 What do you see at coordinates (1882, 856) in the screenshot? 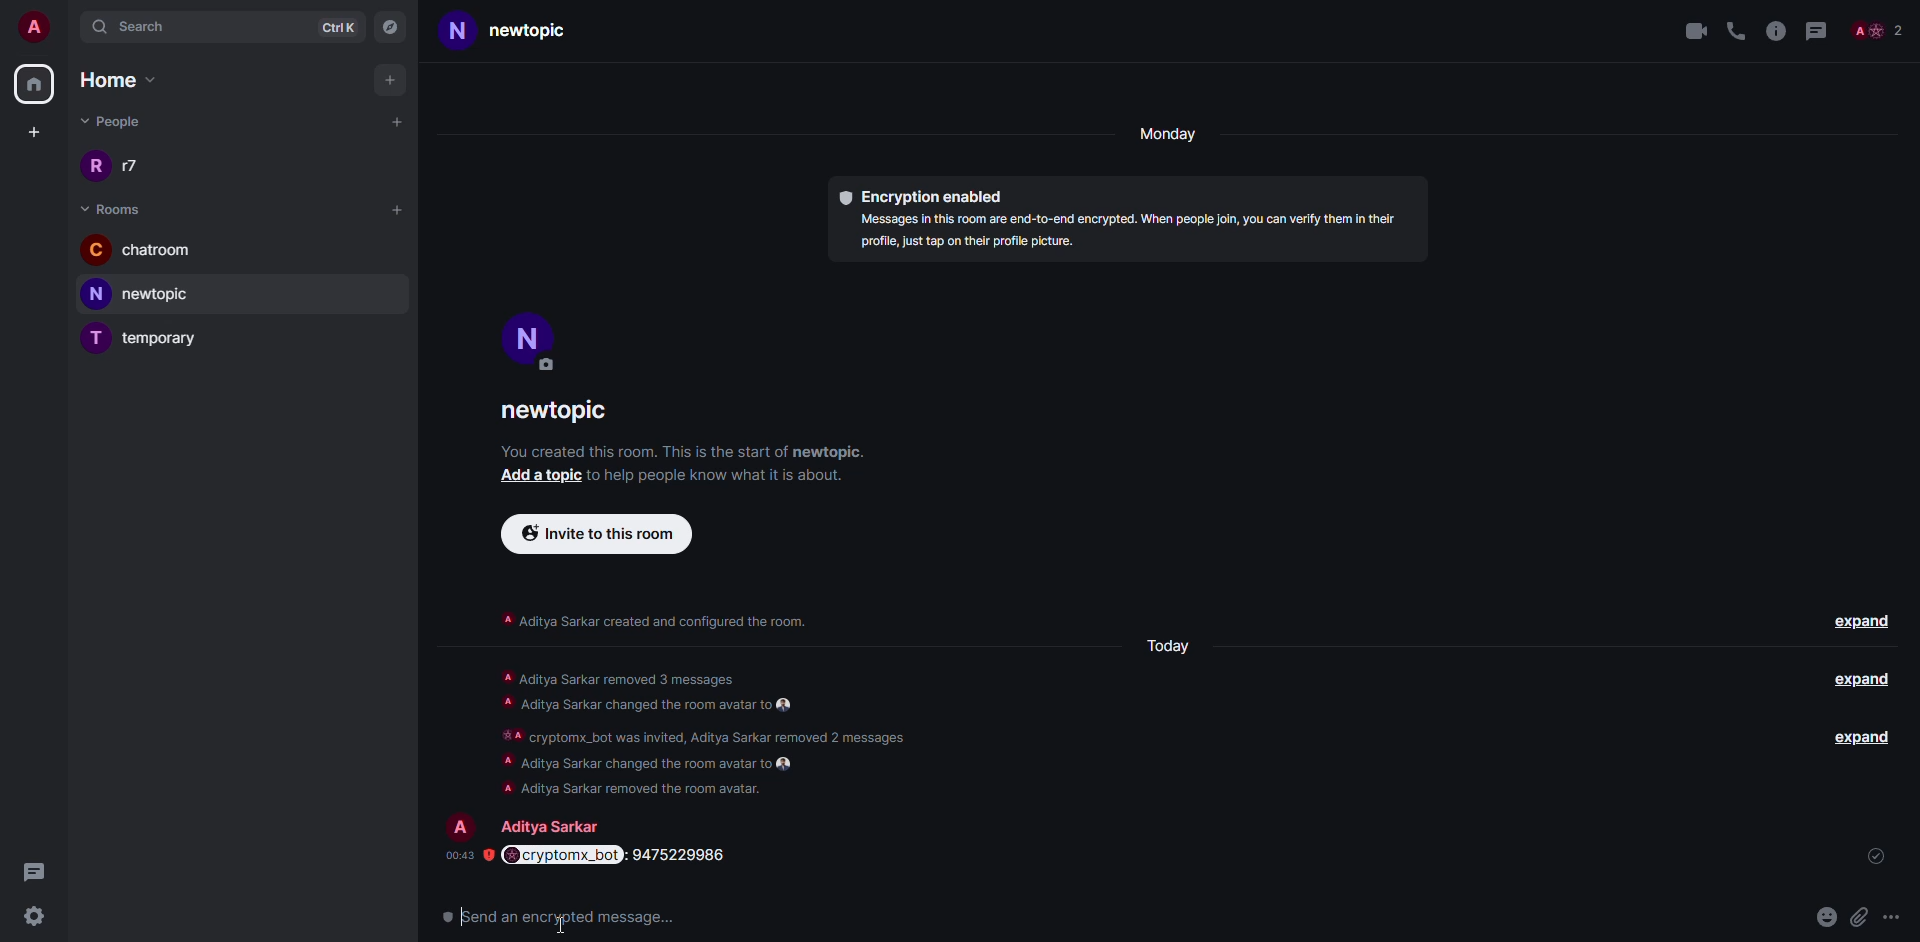
I see `sent` at bounding box center [1882, 856].